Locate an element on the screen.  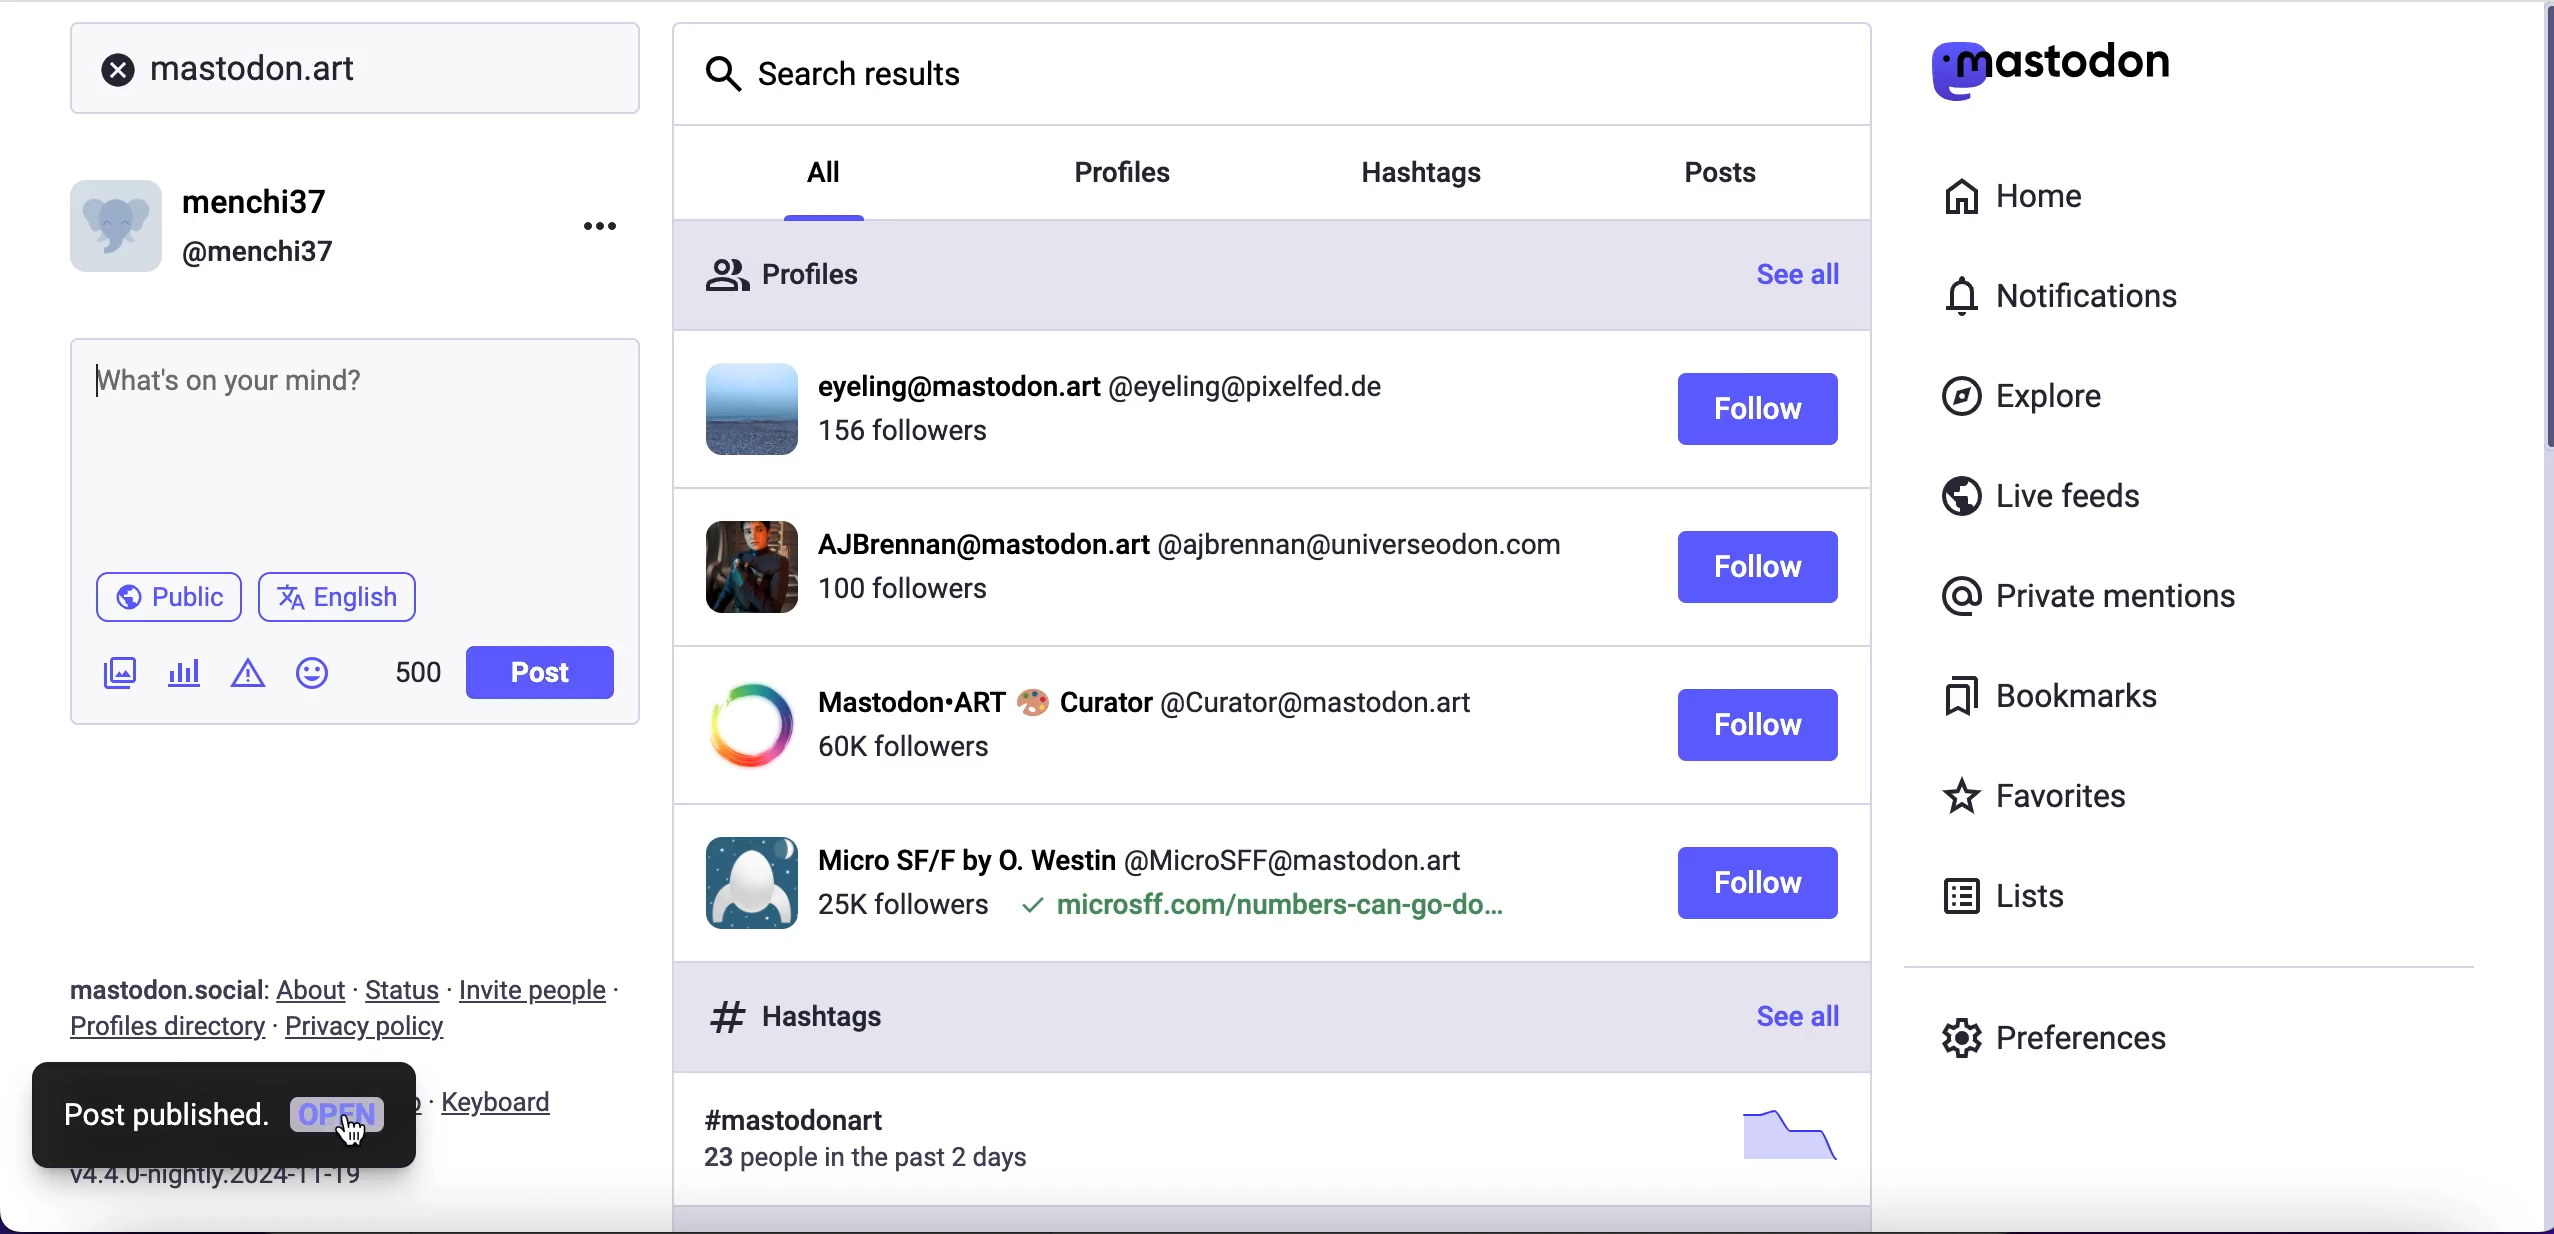
private mentions is located at coordinates (2089, 594).